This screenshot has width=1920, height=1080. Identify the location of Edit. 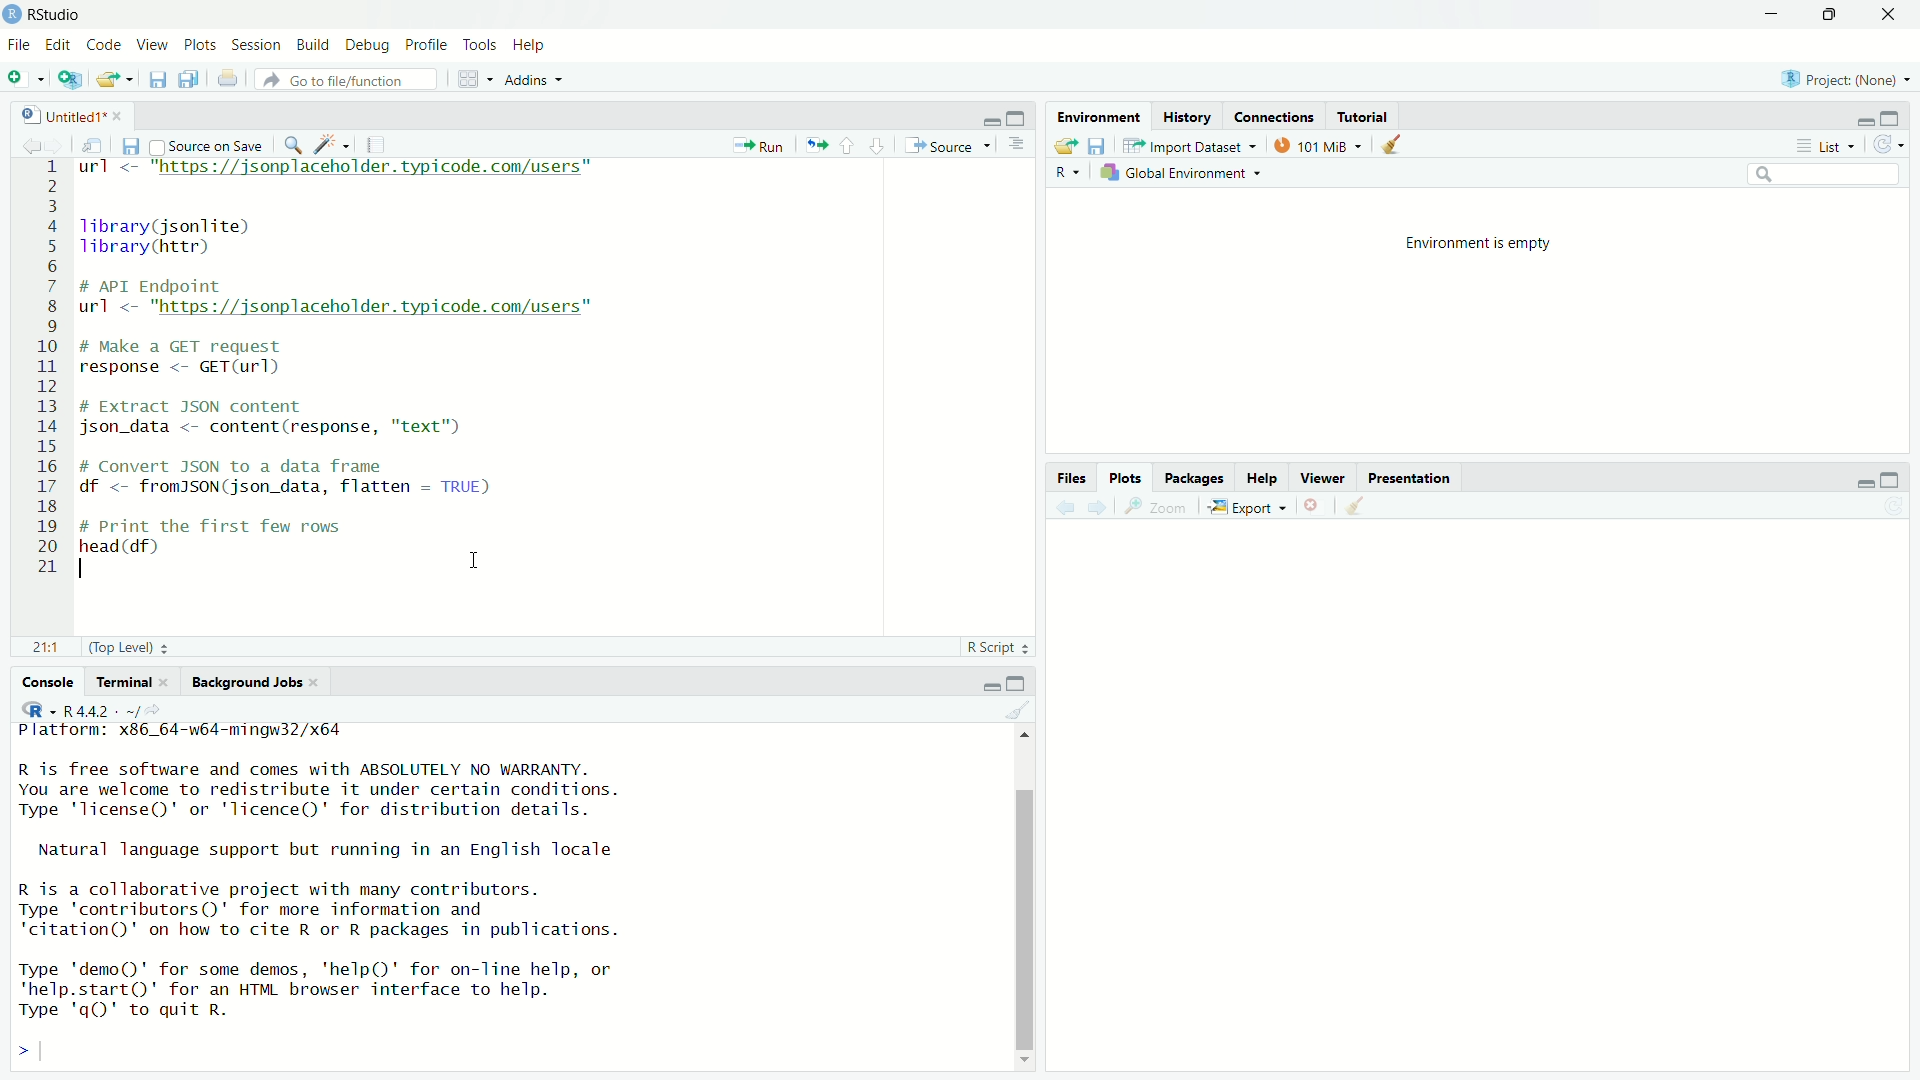
(57, 46).